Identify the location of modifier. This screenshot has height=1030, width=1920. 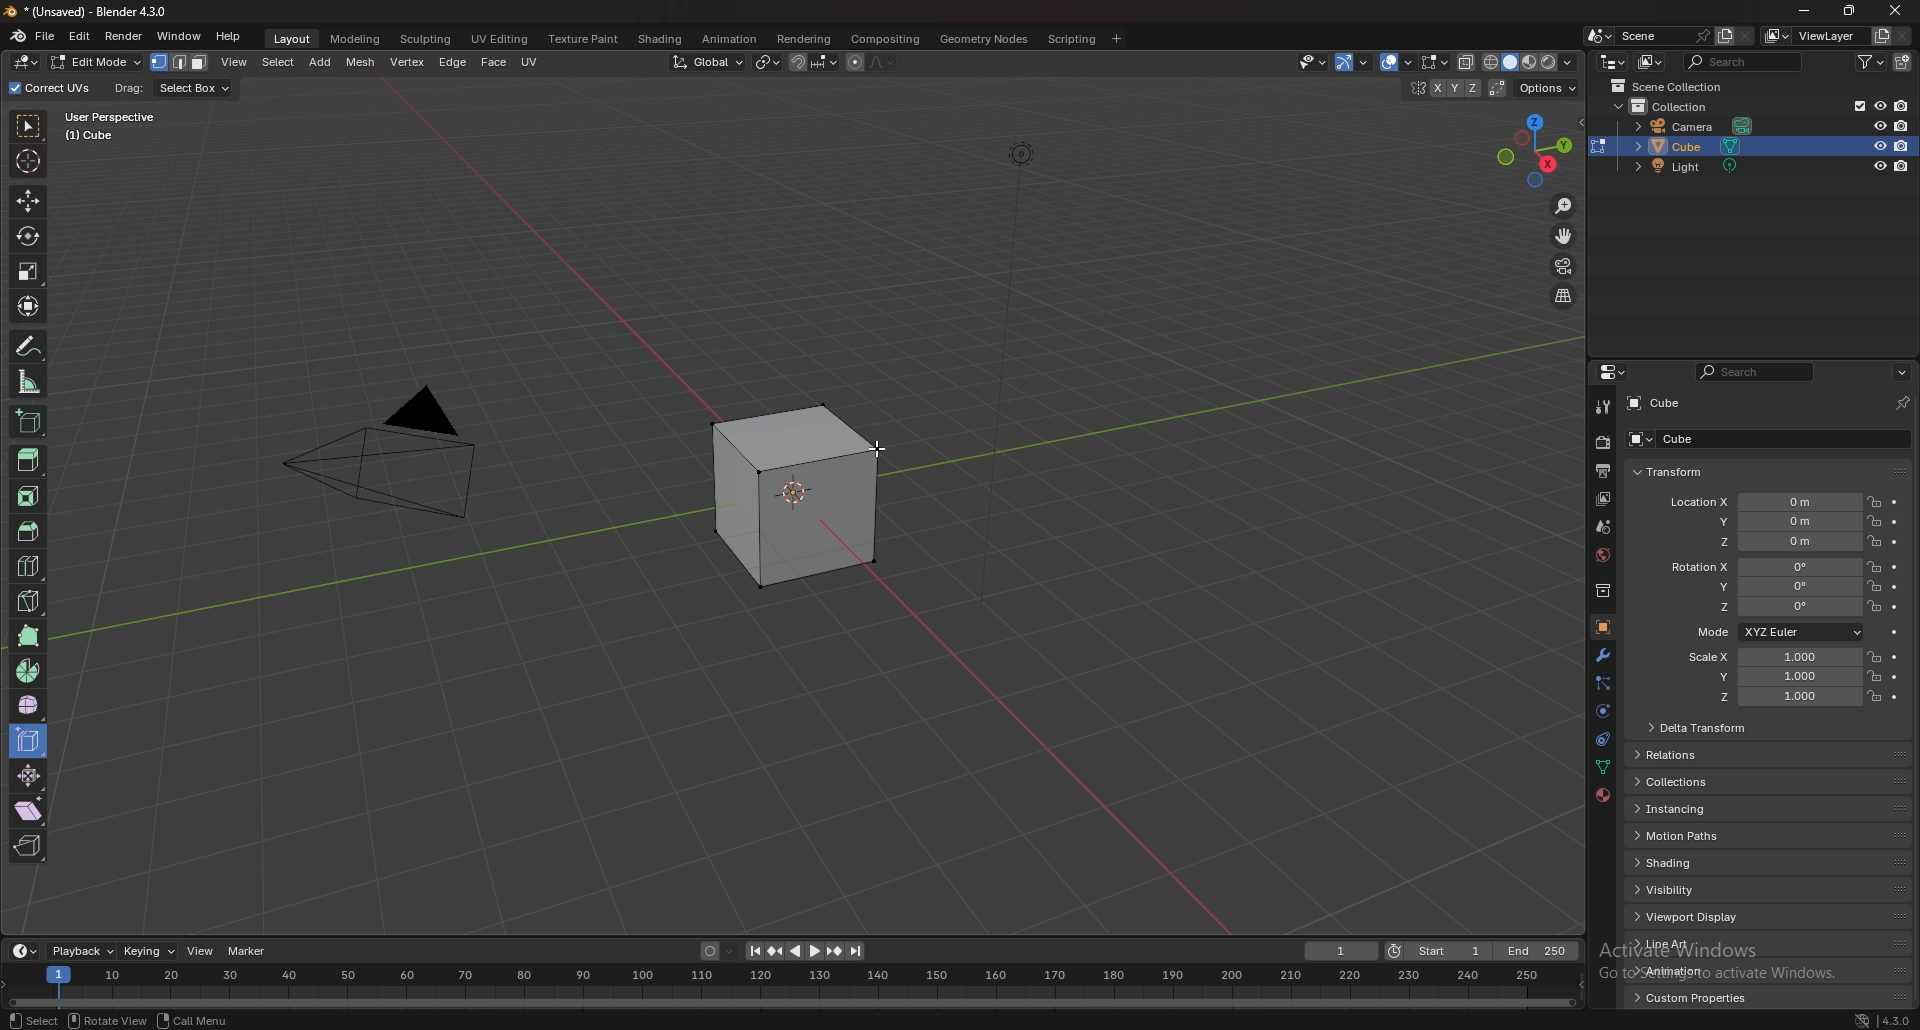
(1605, 654).